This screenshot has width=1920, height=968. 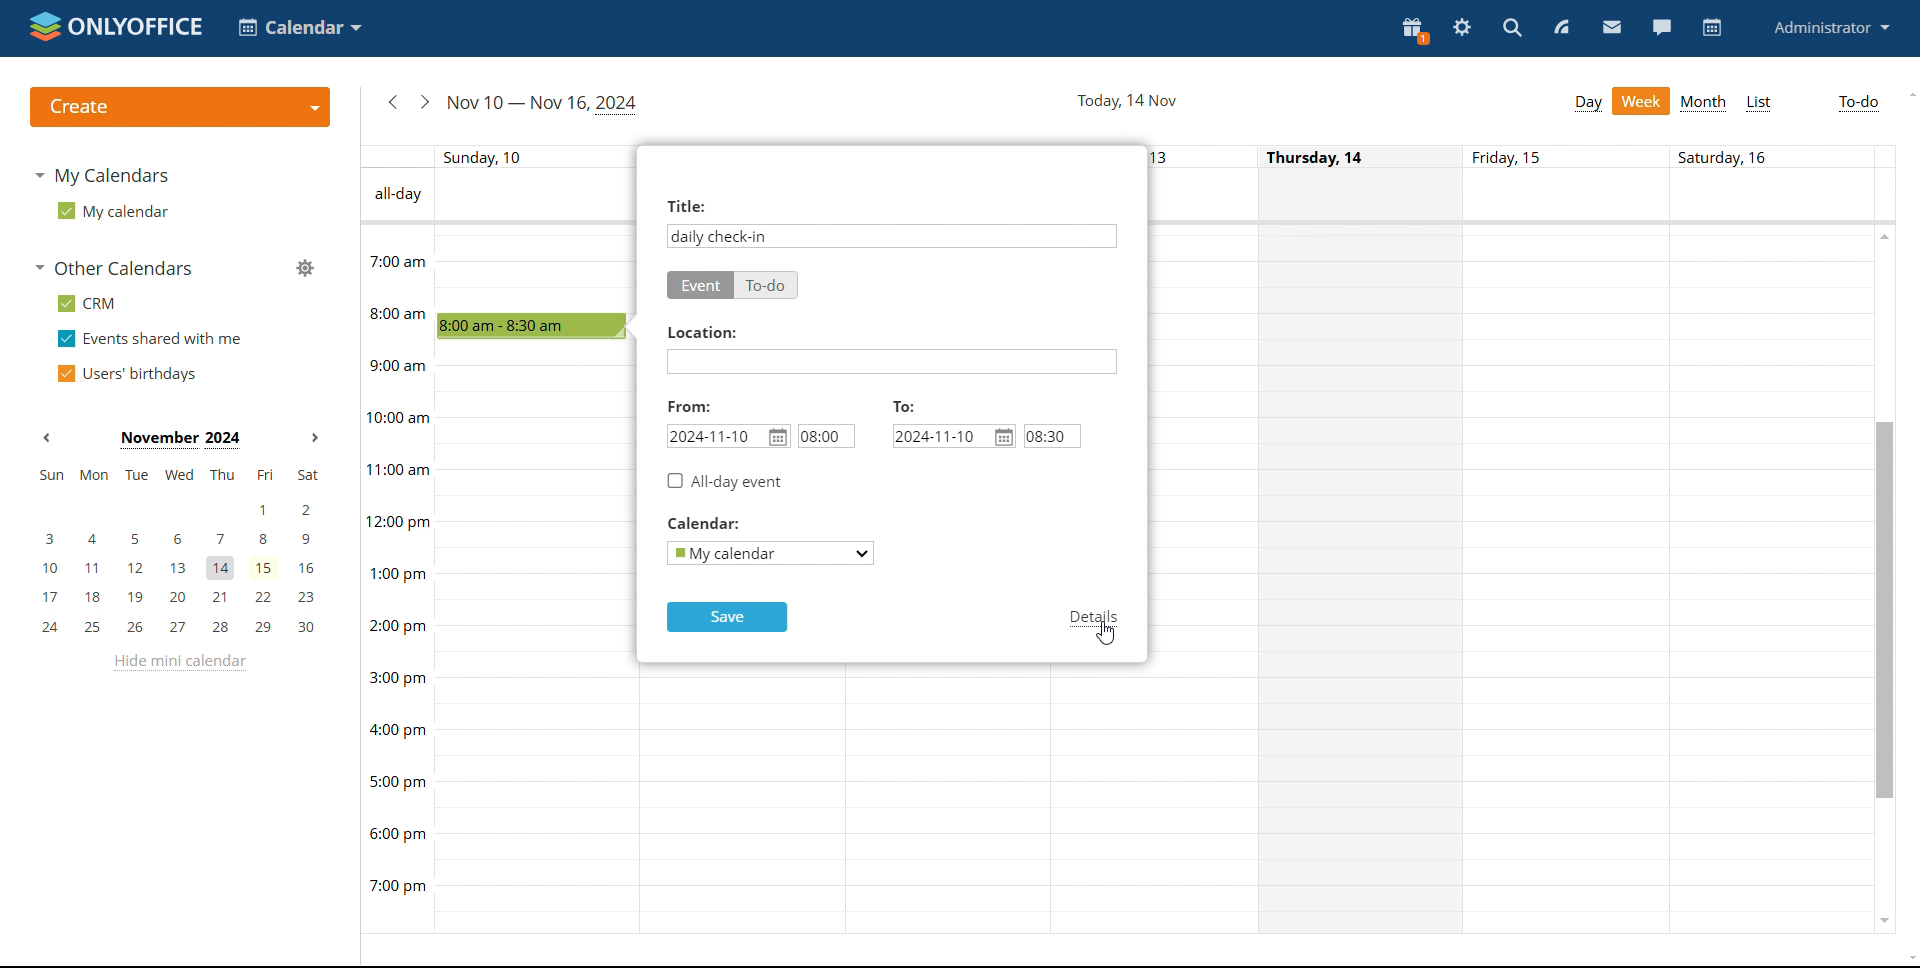 What do you see at coordinates (1126, 102) in the screenshot?
I see `current date` at bounding box center [1126, 102].